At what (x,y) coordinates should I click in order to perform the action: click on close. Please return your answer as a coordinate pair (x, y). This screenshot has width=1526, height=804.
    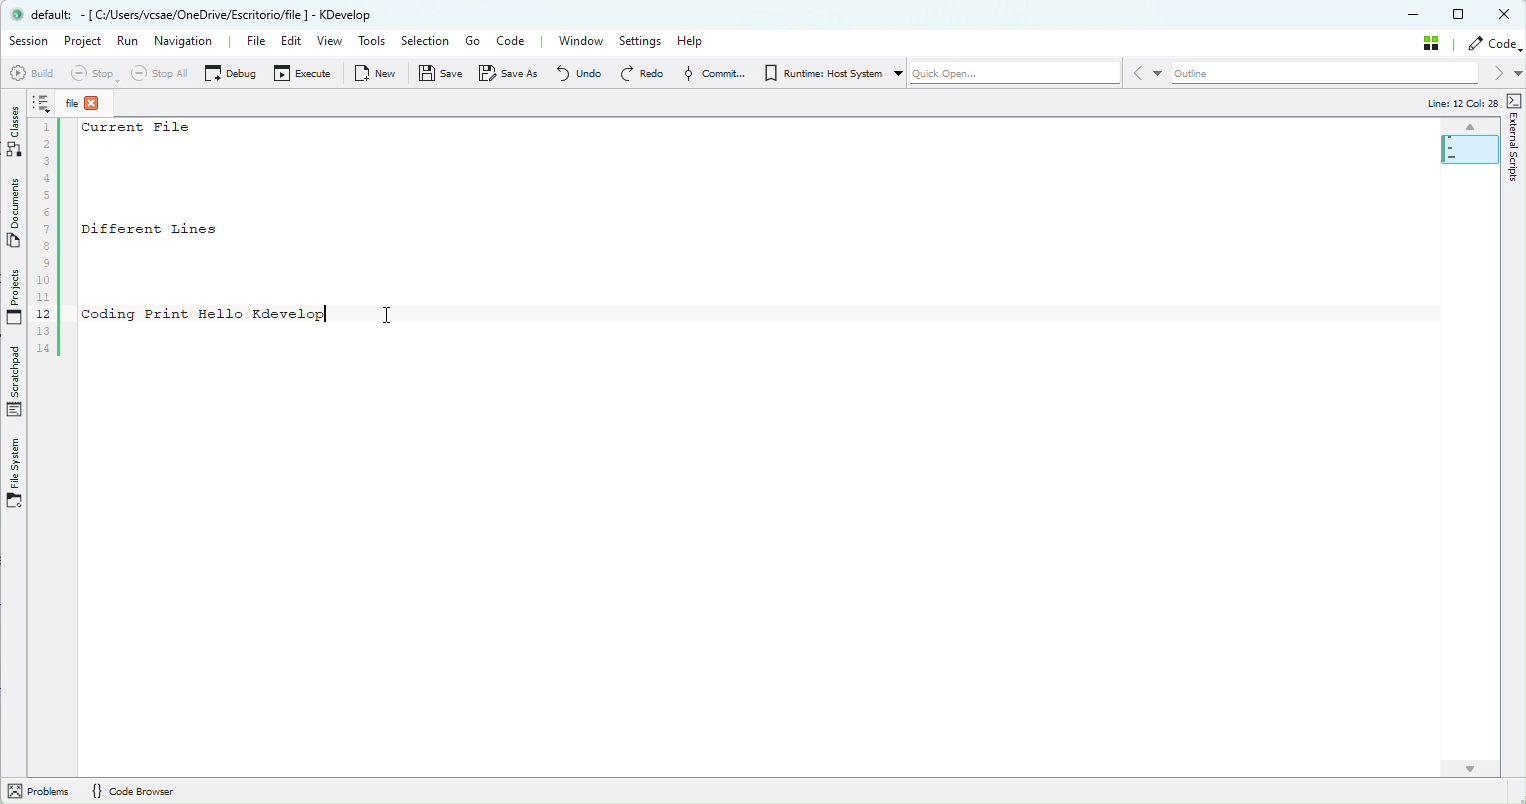
    Looking at the image, I should click on (1499, 13).